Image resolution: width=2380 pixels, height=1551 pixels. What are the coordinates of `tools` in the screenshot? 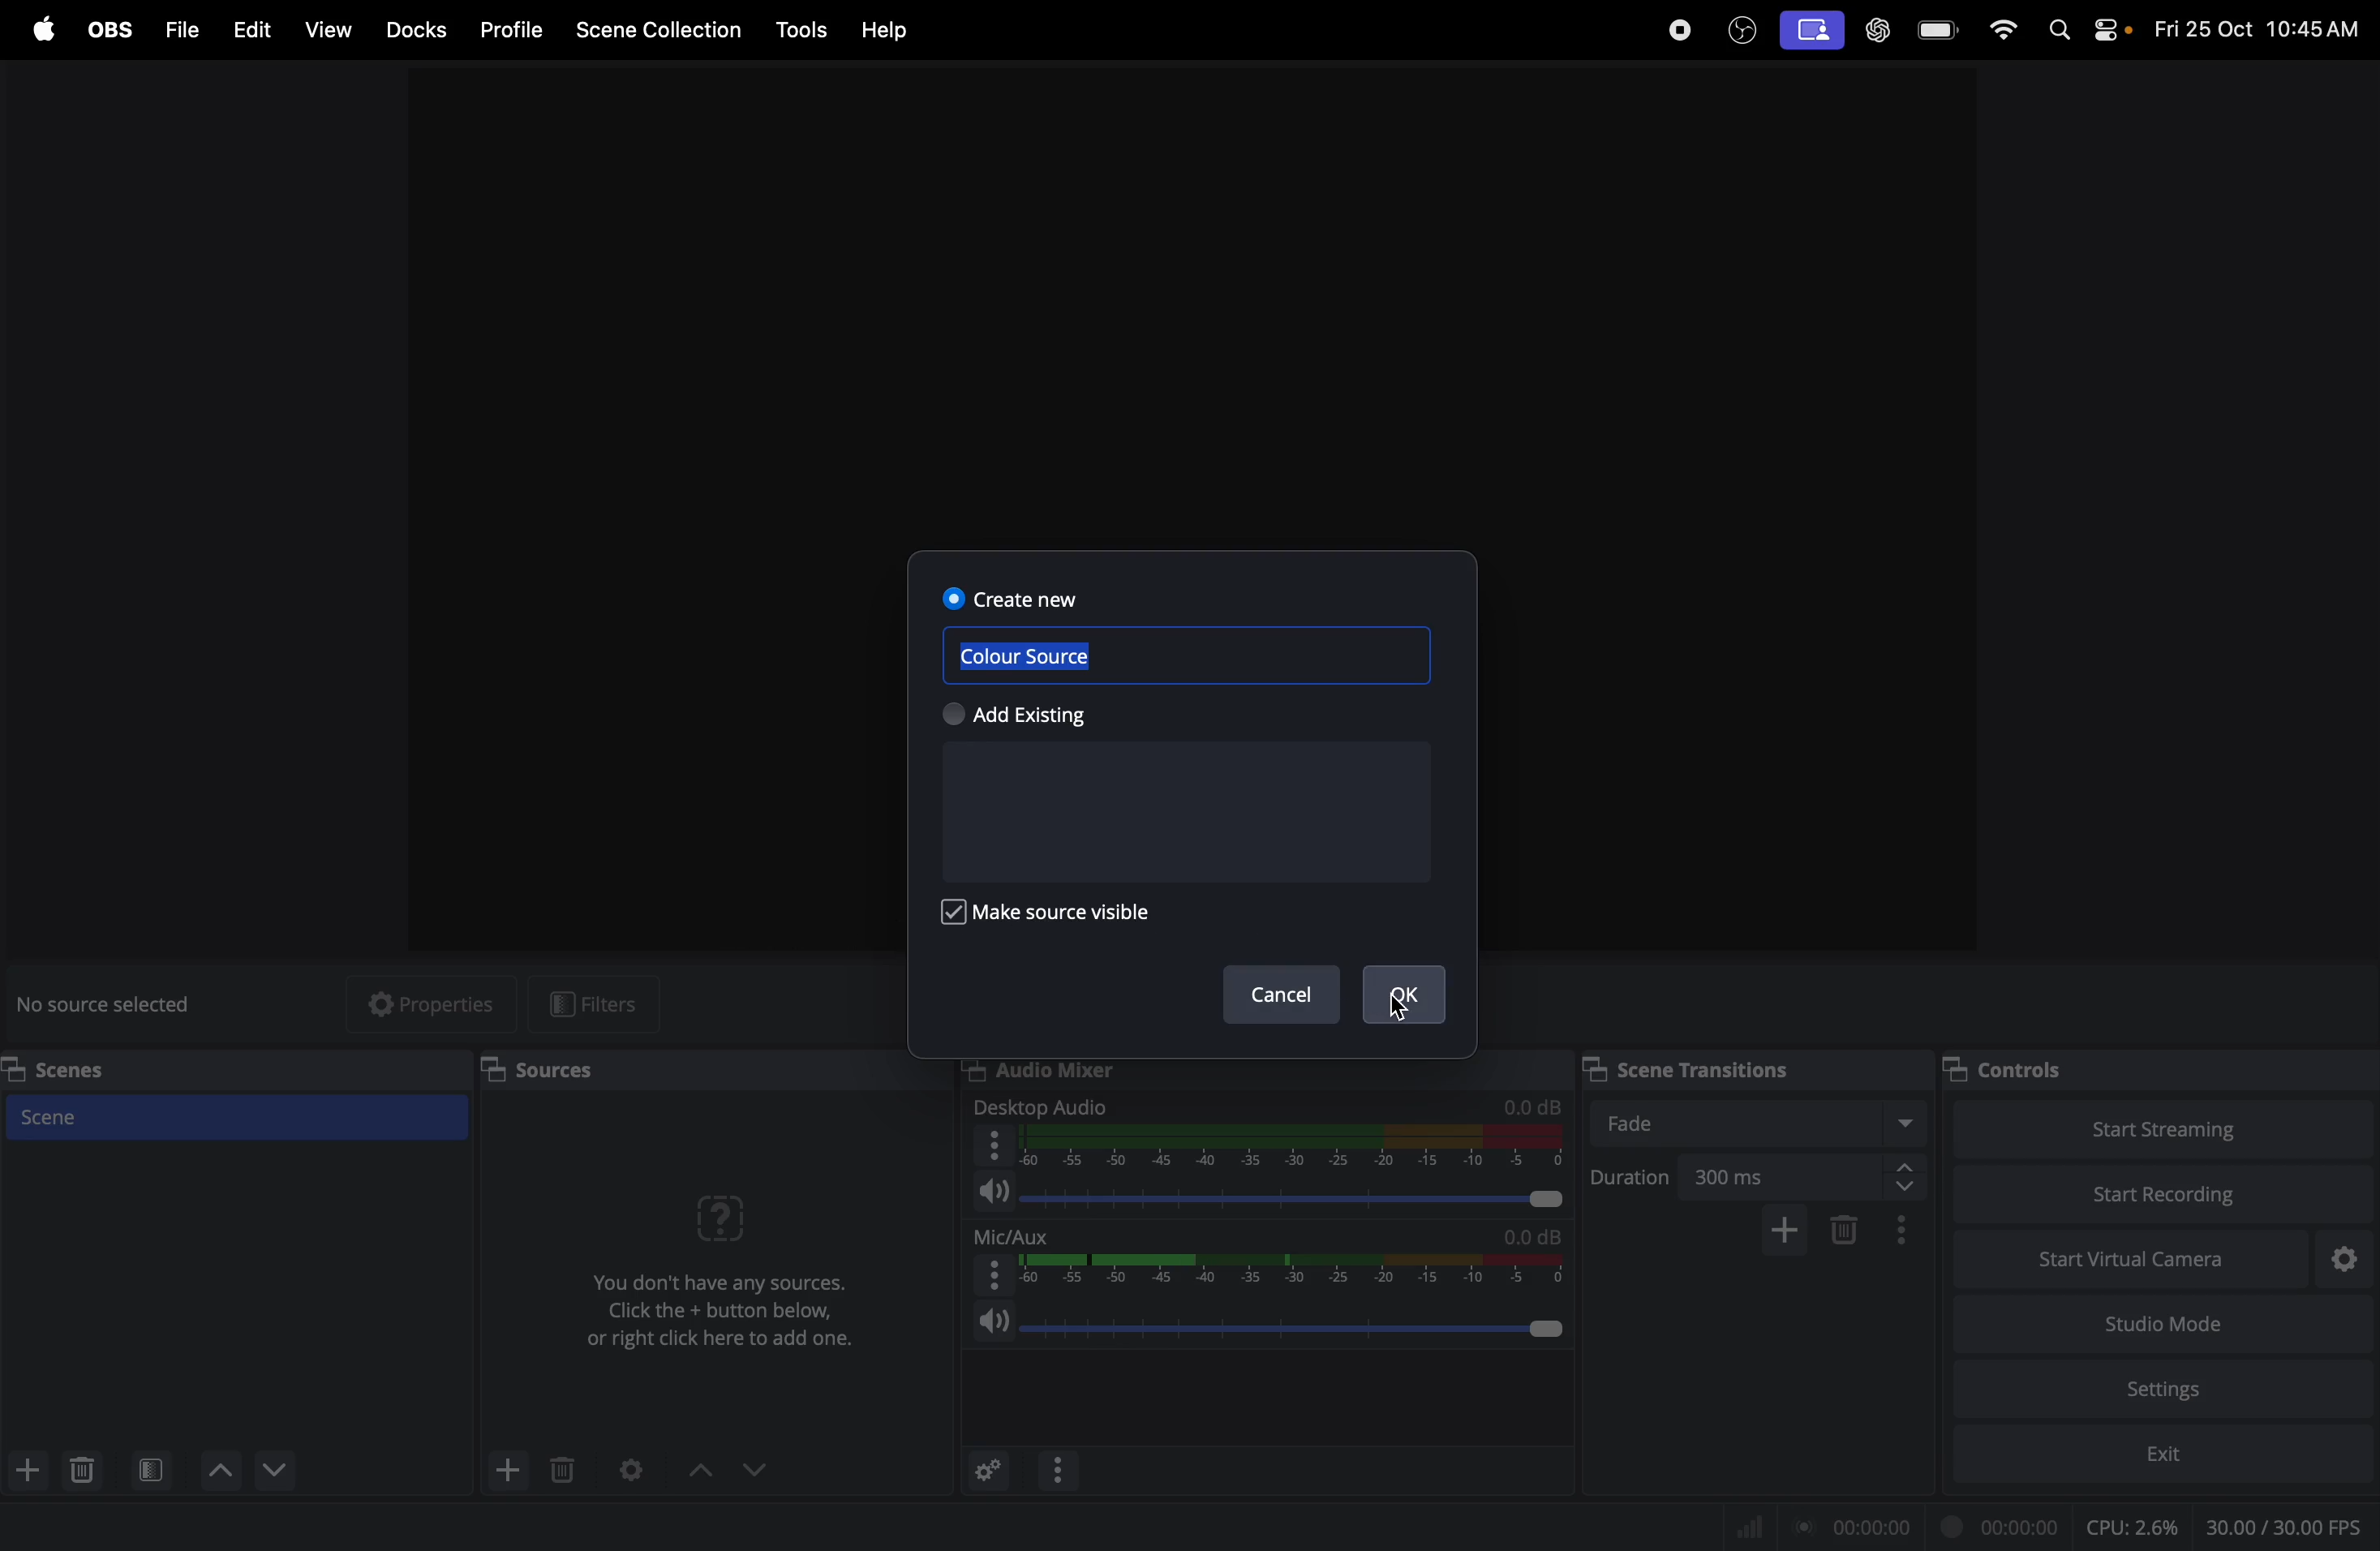 It's located at (801, 29).